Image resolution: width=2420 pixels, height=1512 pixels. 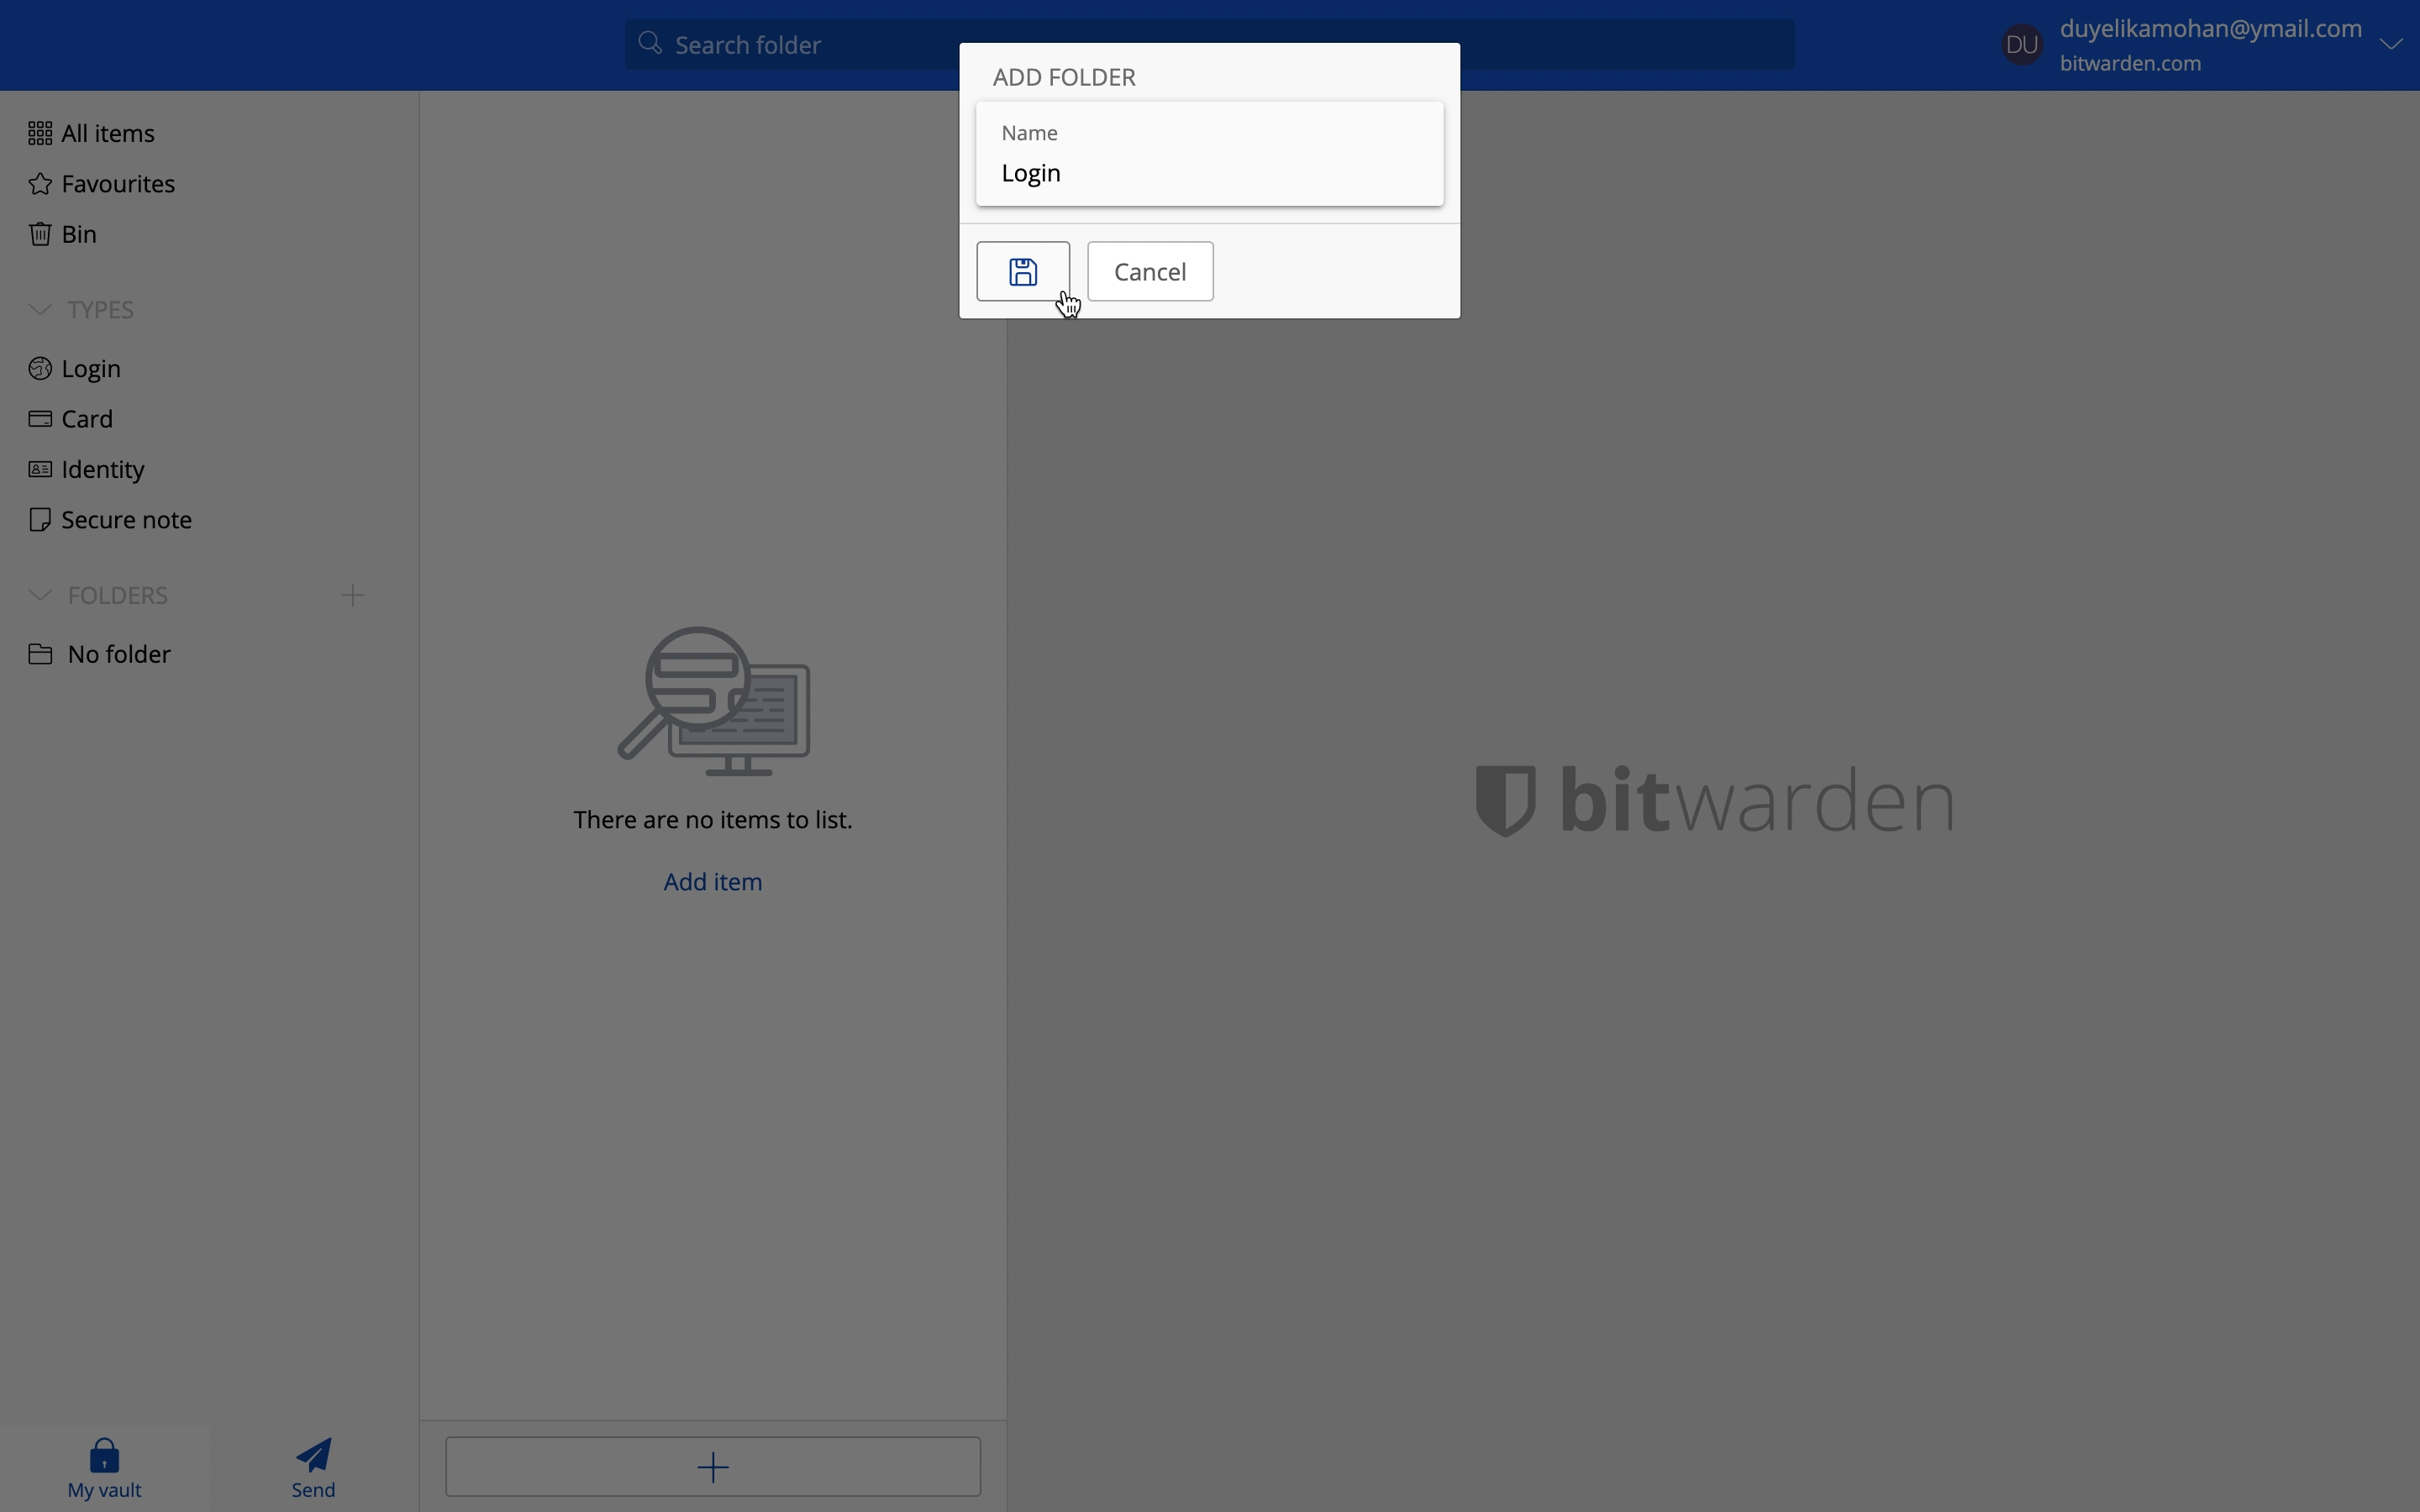 I want to click on login email id, so click(x=2212, y=30).